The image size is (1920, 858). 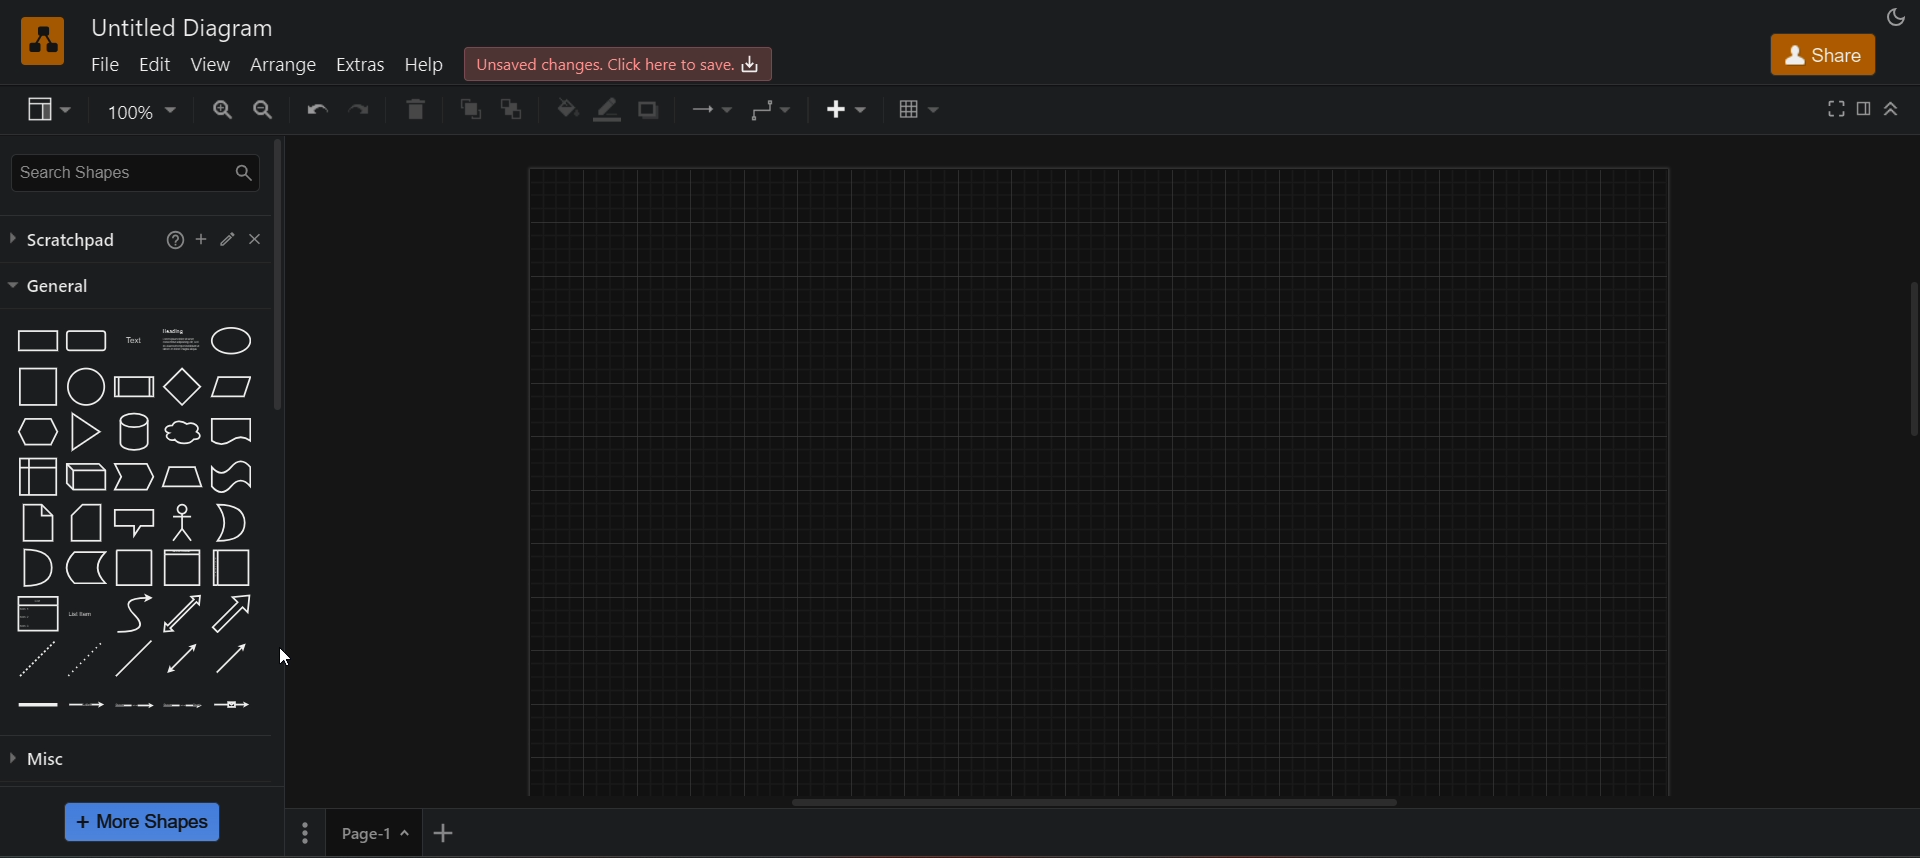 What do you see at coordinates (235, 613) in the screenshot?
I see `arrow` at bounding box center [235, 613].